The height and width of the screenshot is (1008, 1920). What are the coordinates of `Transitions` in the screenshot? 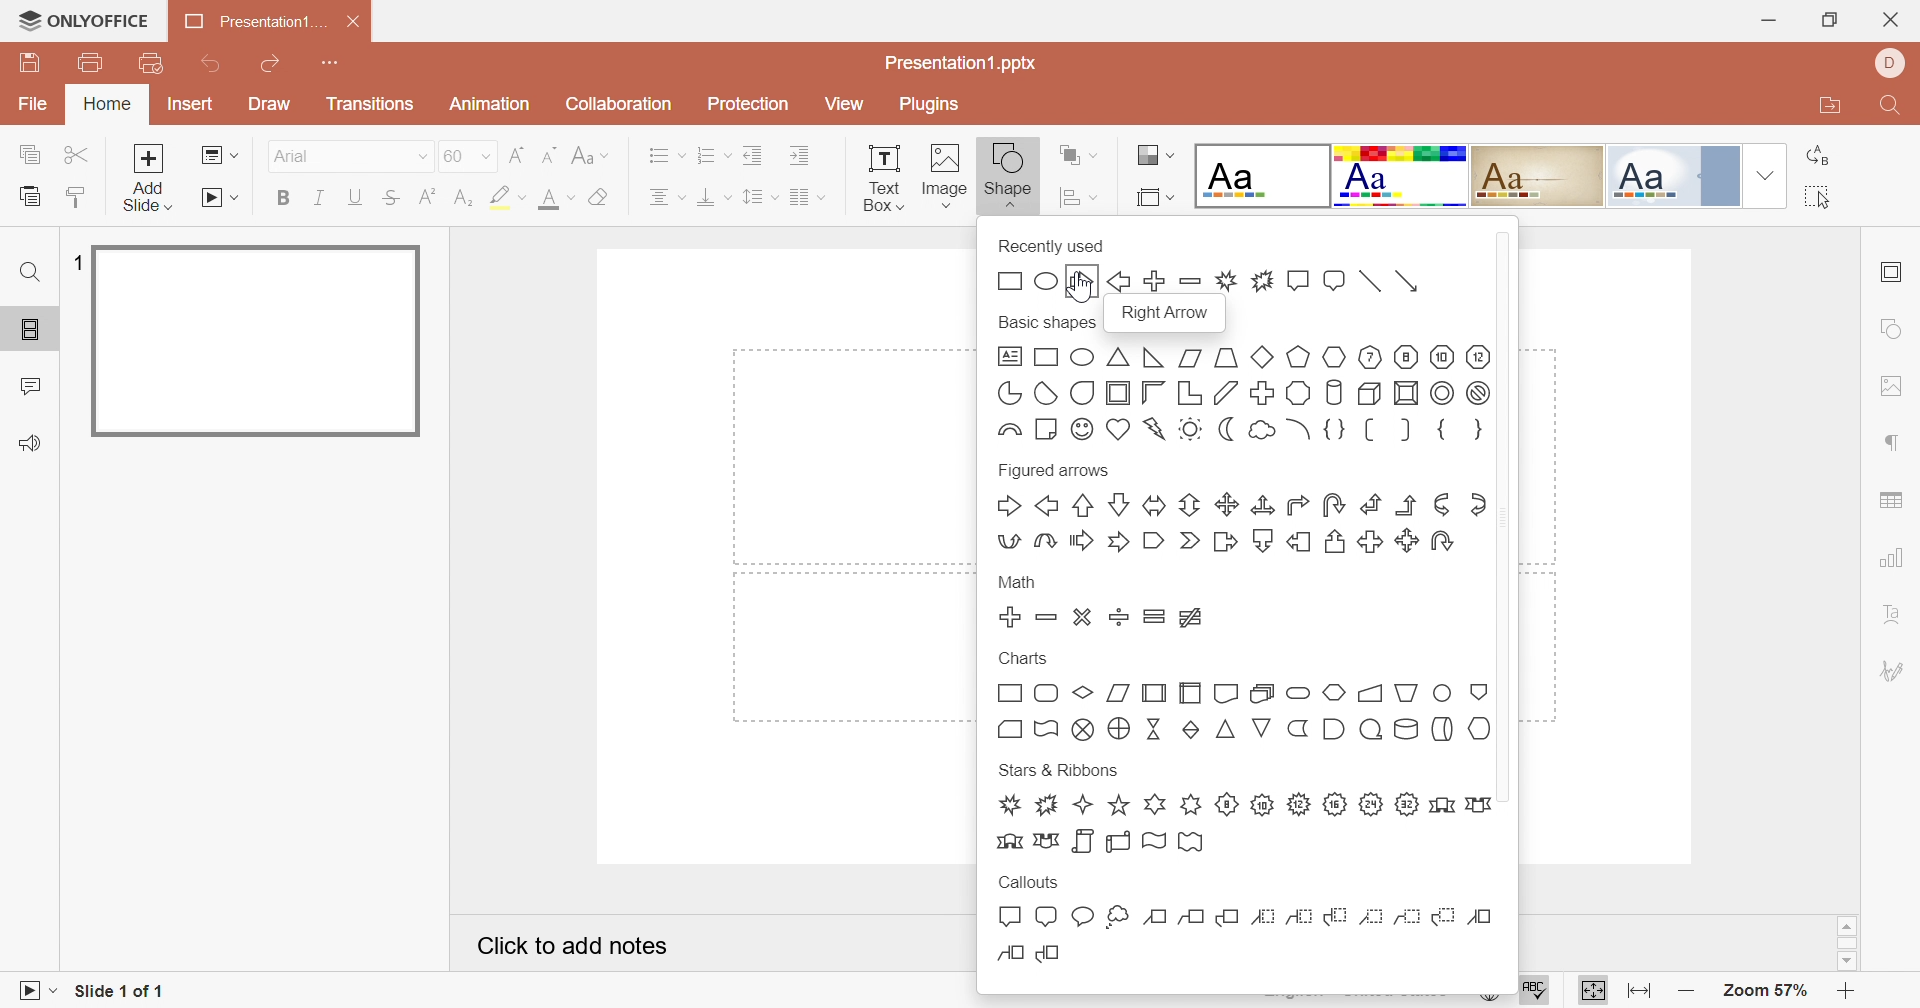 It's located at (371, 103).